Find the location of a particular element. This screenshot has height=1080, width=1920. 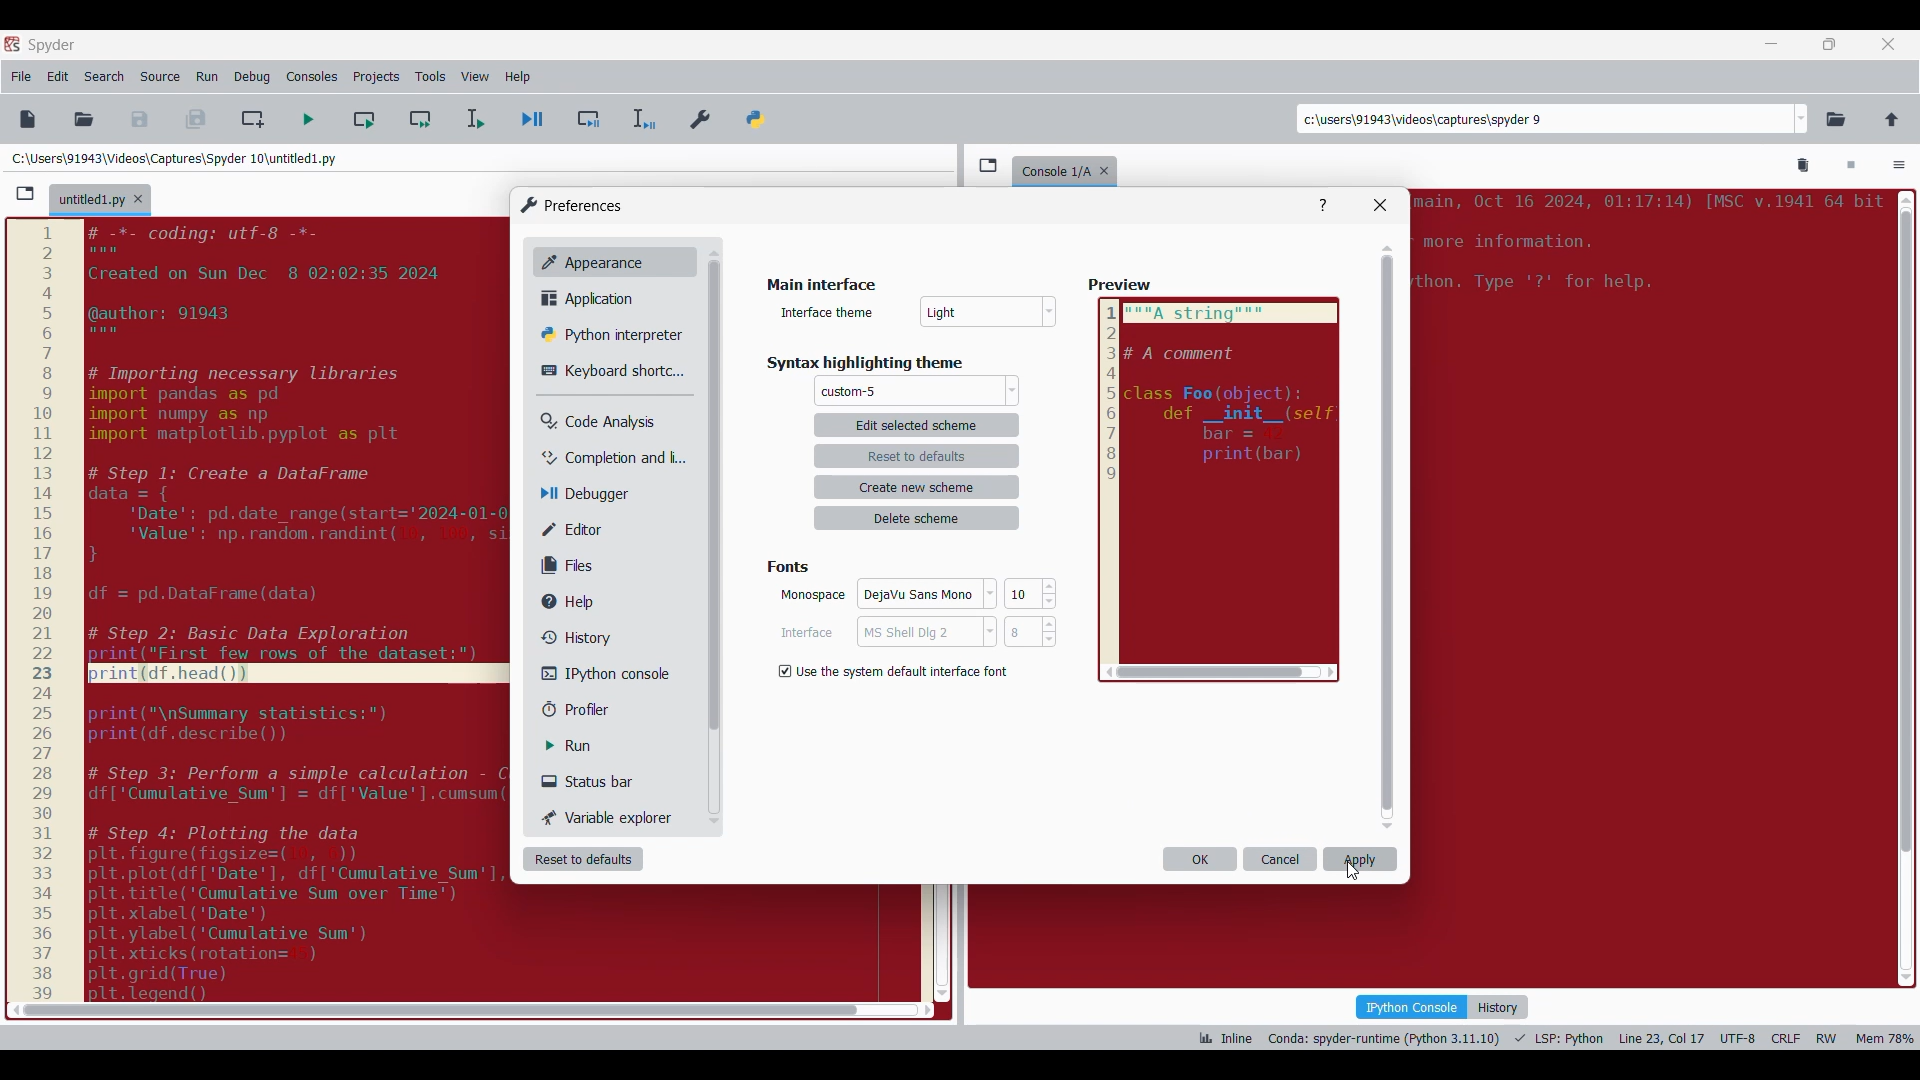

code is located at coordinates (300, 608).